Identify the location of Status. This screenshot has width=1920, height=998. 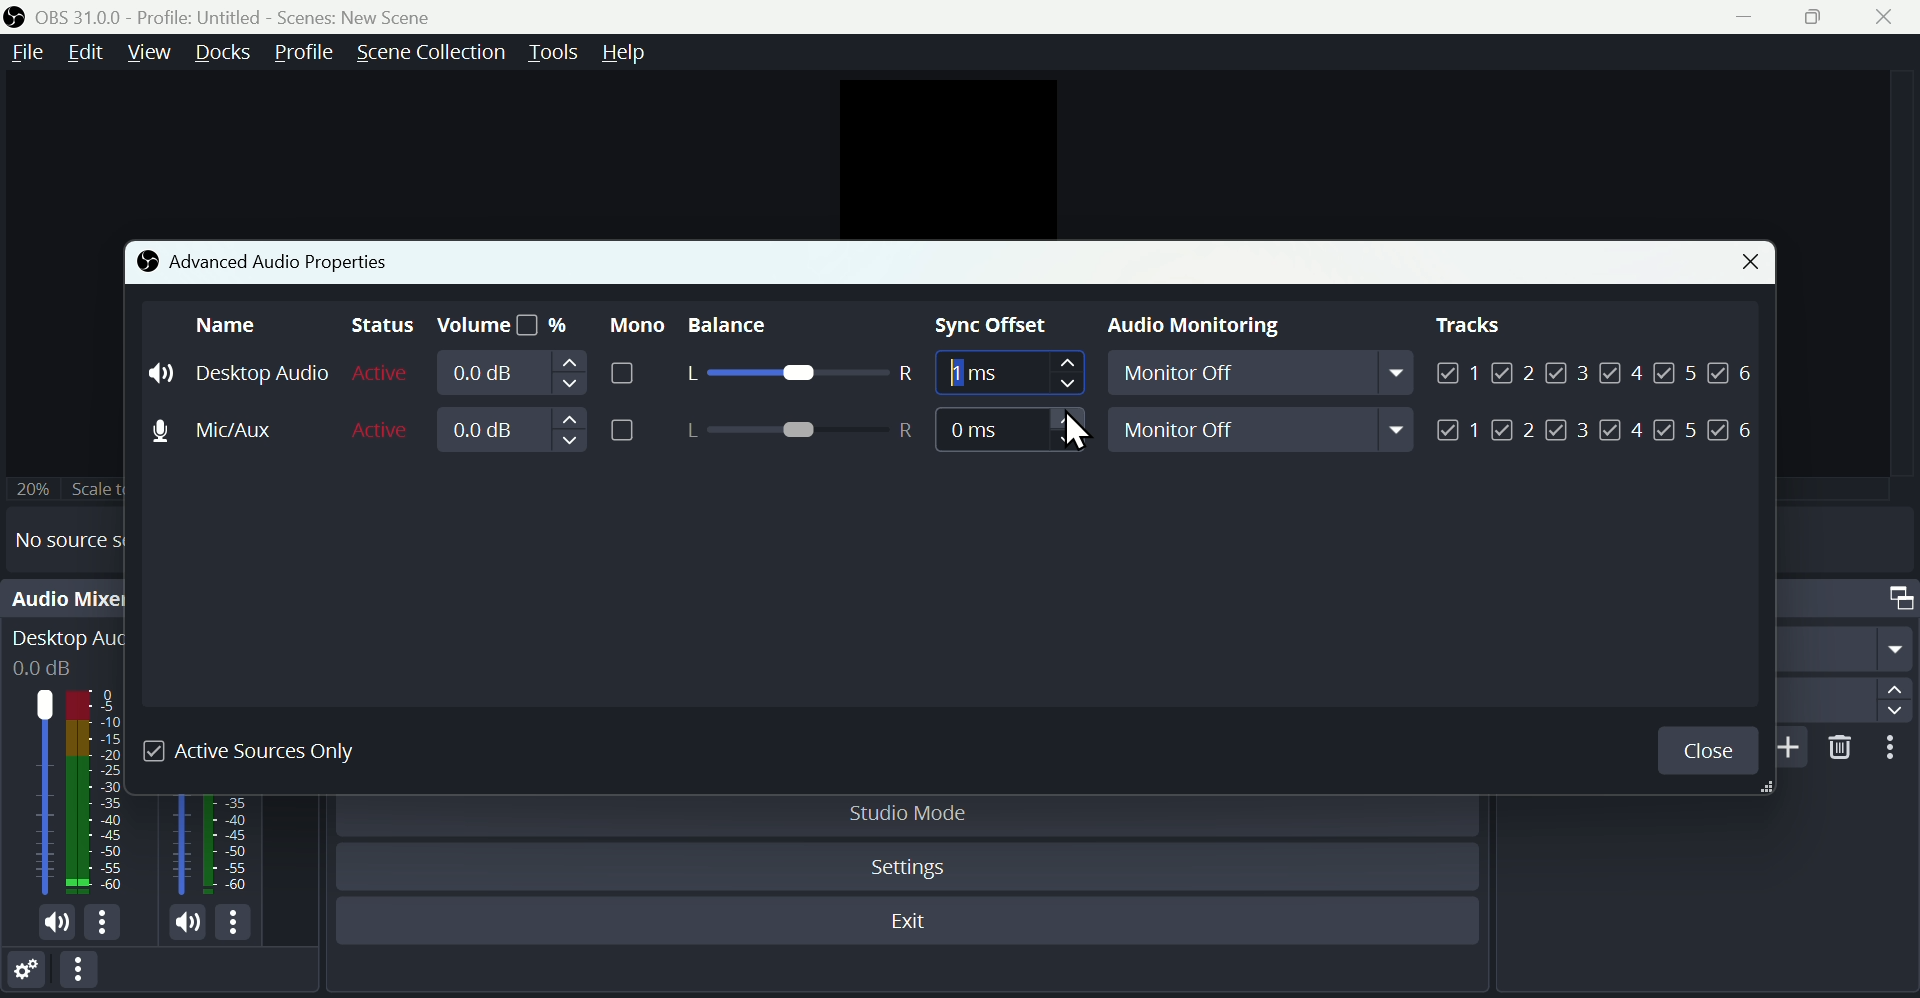
(377, 326).